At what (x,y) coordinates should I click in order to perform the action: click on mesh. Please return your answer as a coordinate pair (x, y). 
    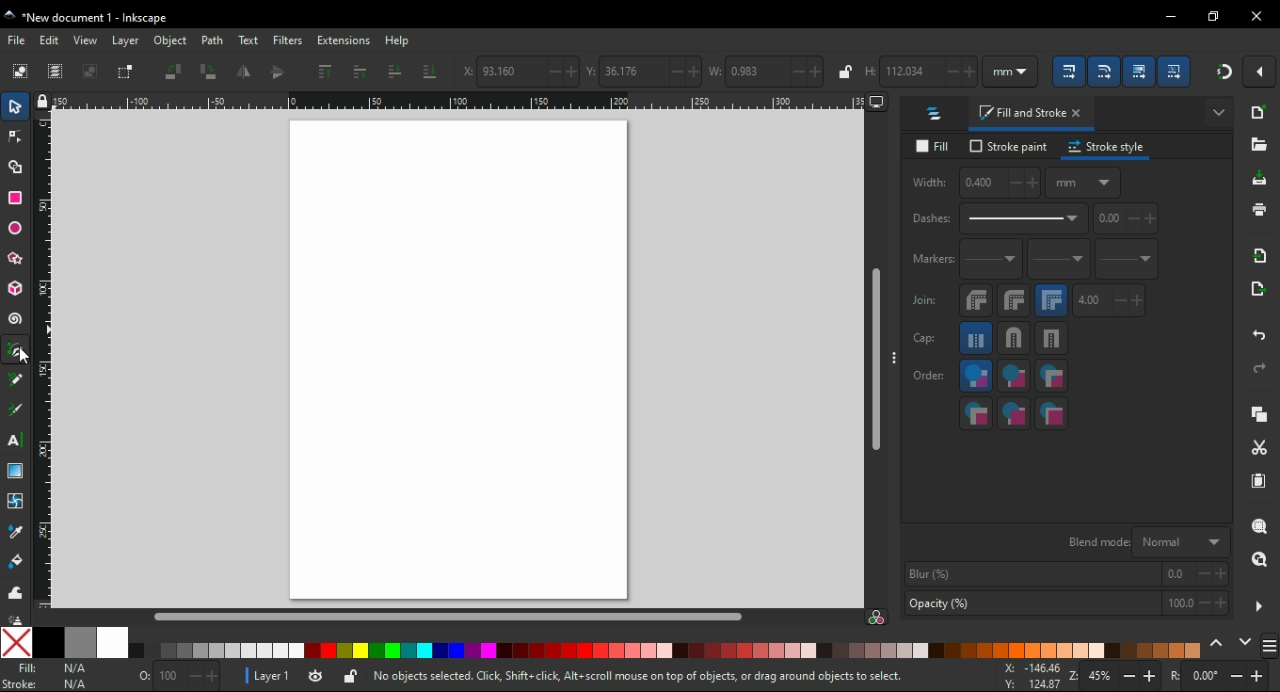
    Looking at the image, I should click on (15, 500).